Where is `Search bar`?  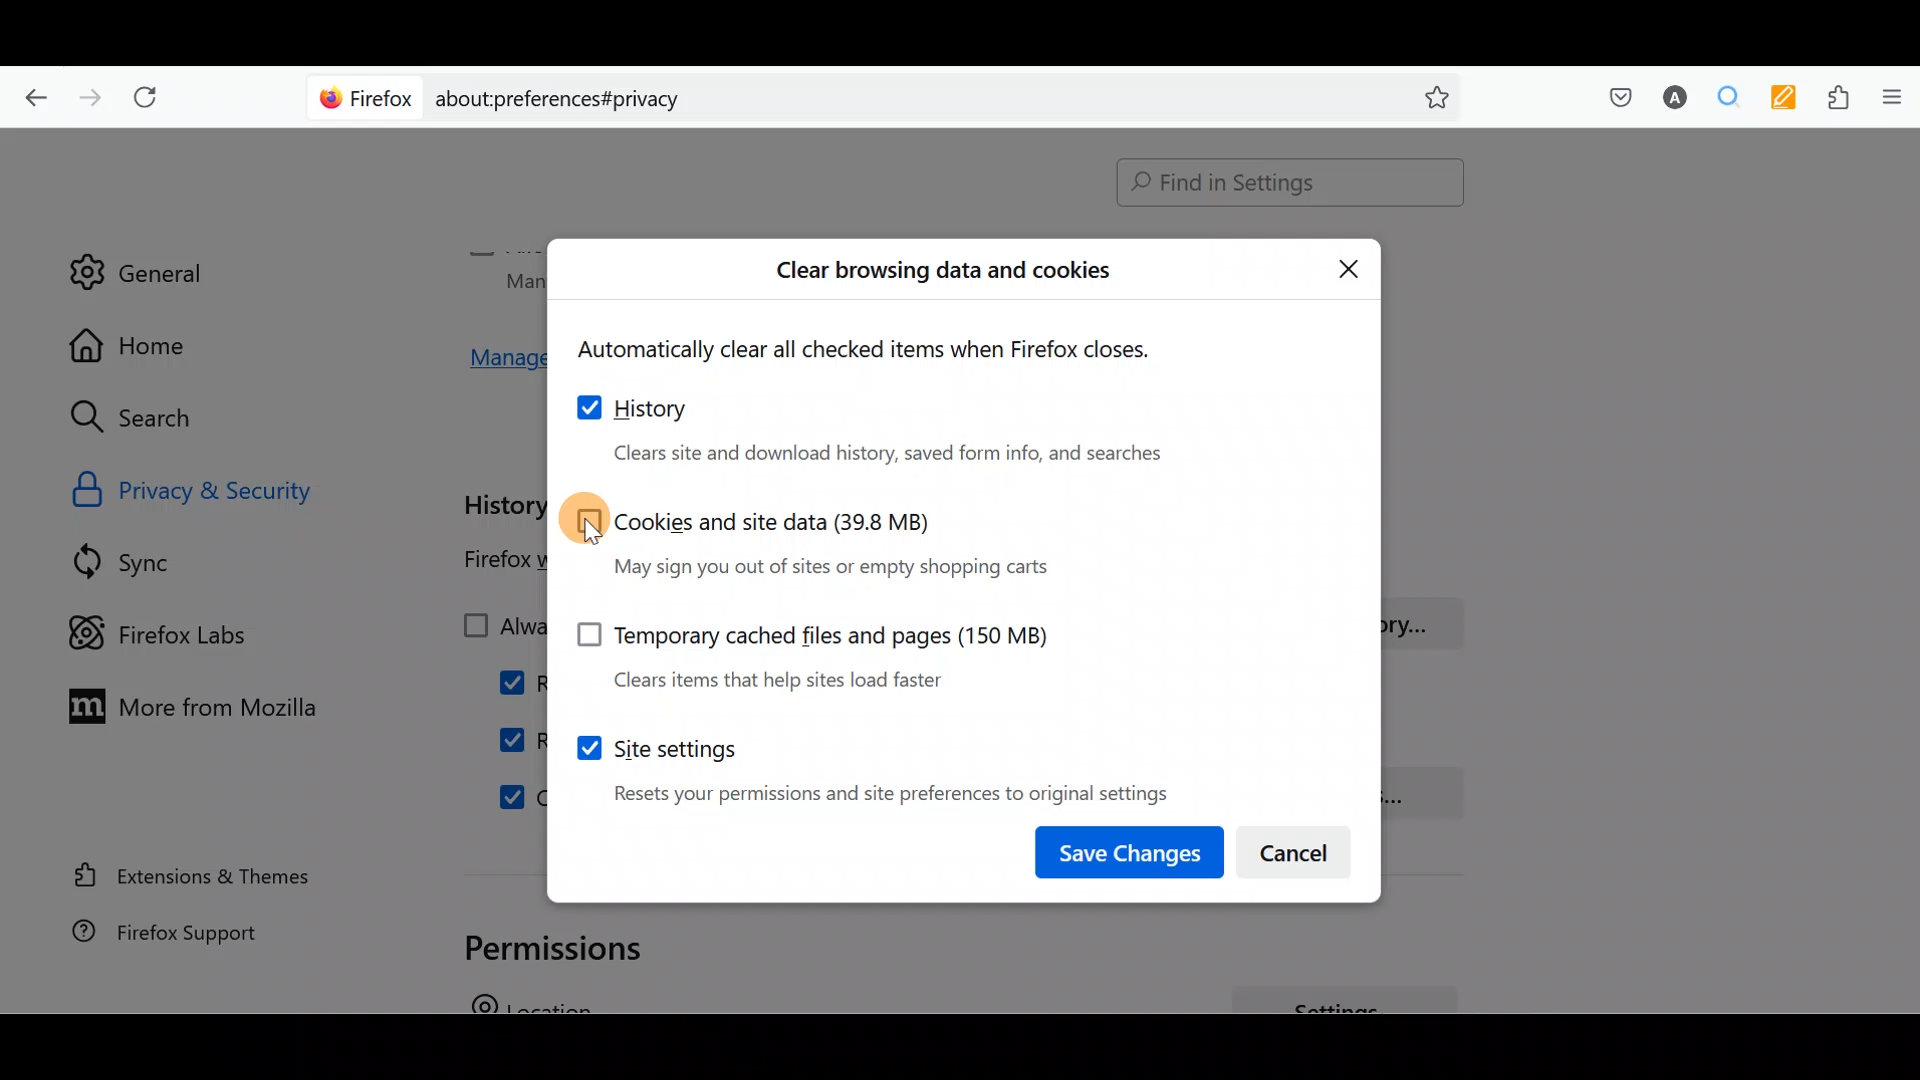 Search bar is located at coordinates (1281, 184).